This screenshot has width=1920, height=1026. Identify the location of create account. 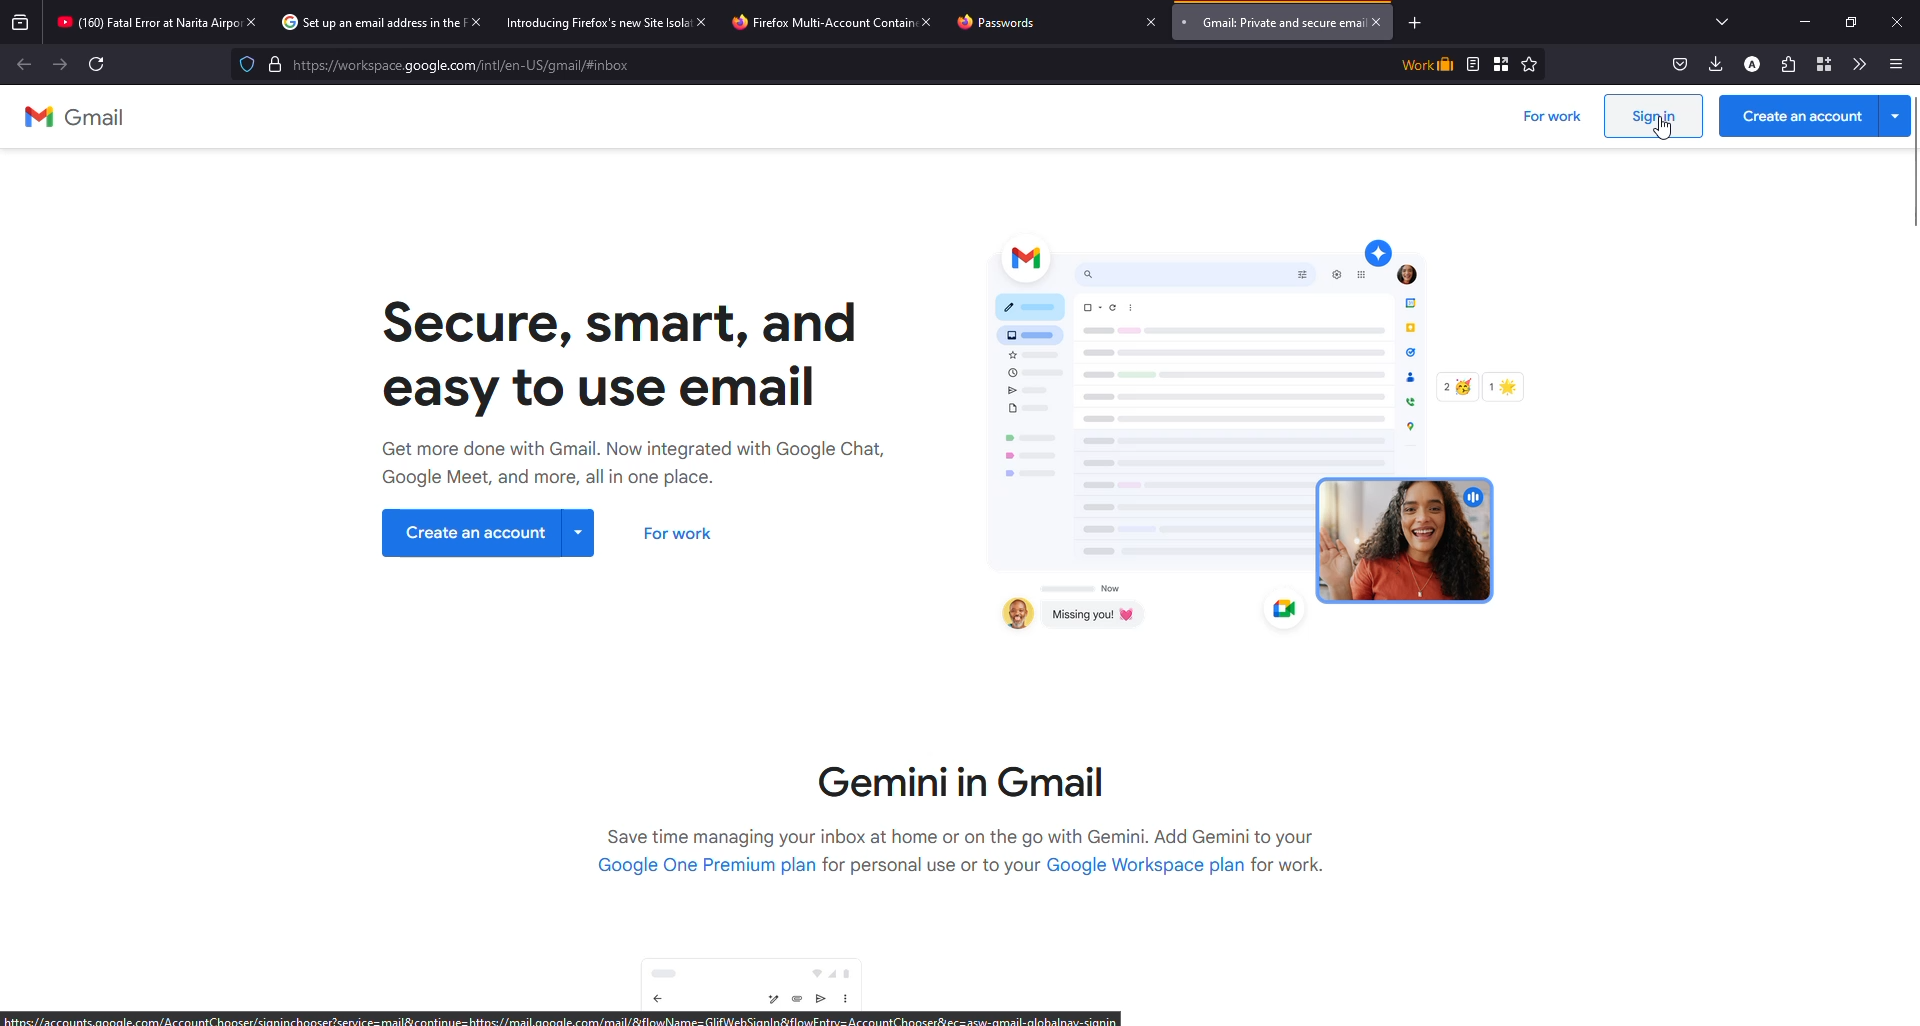
(1815, 116).